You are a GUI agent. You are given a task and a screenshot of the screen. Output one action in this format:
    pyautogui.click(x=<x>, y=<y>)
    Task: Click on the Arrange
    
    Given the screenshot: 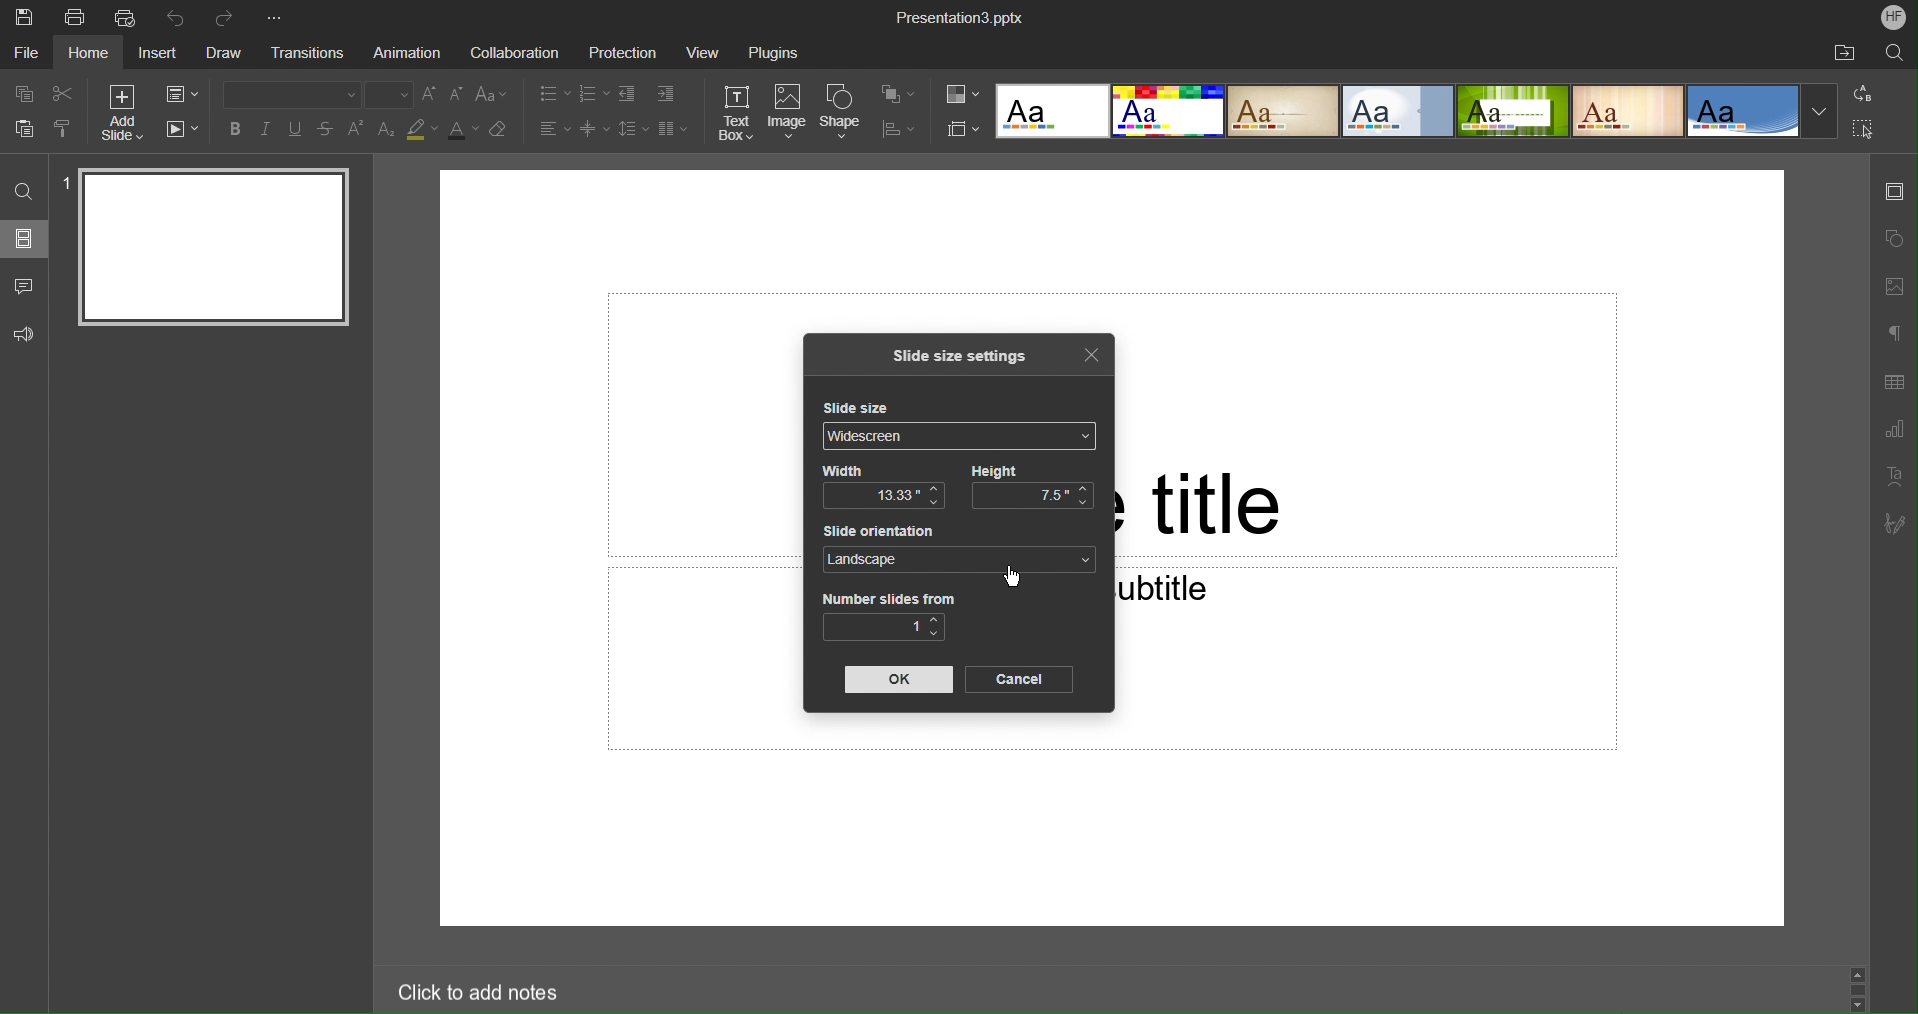 What is the action you would take?
    pyautogui.click(x=897, y=95)
    